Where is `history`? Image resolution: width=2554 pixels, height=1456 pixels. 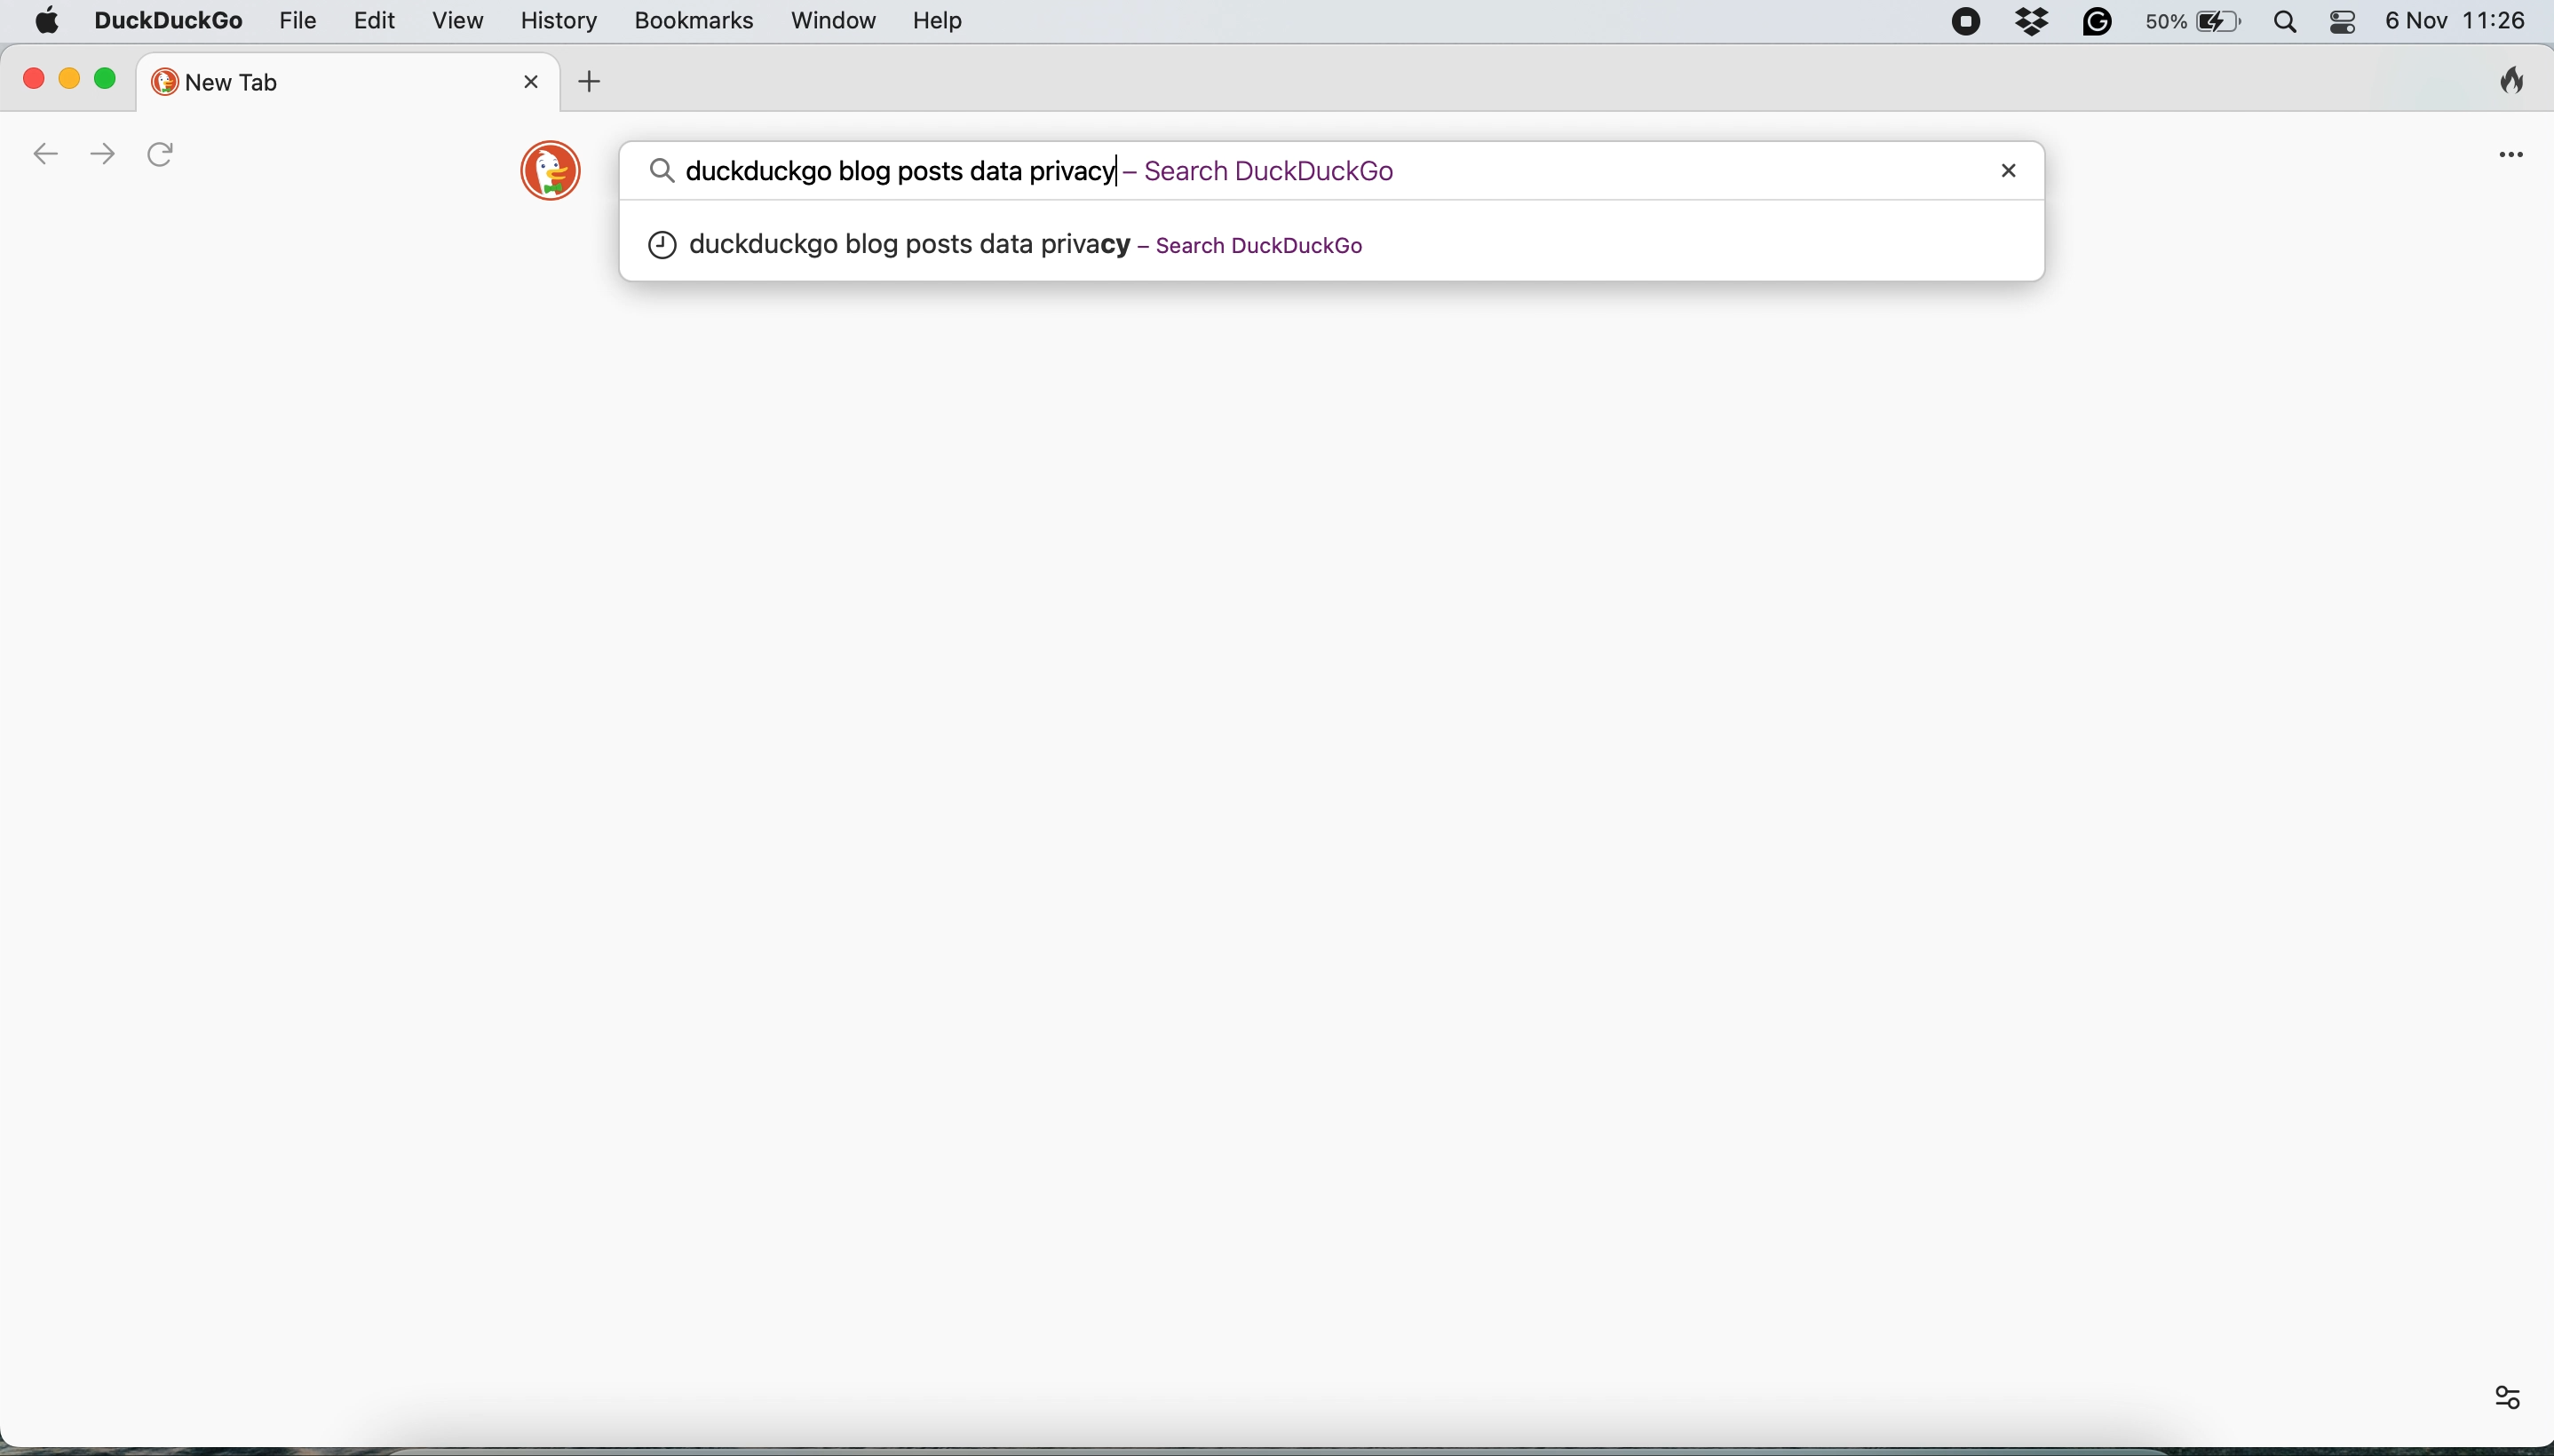 history is located at coordinates (554, 21).